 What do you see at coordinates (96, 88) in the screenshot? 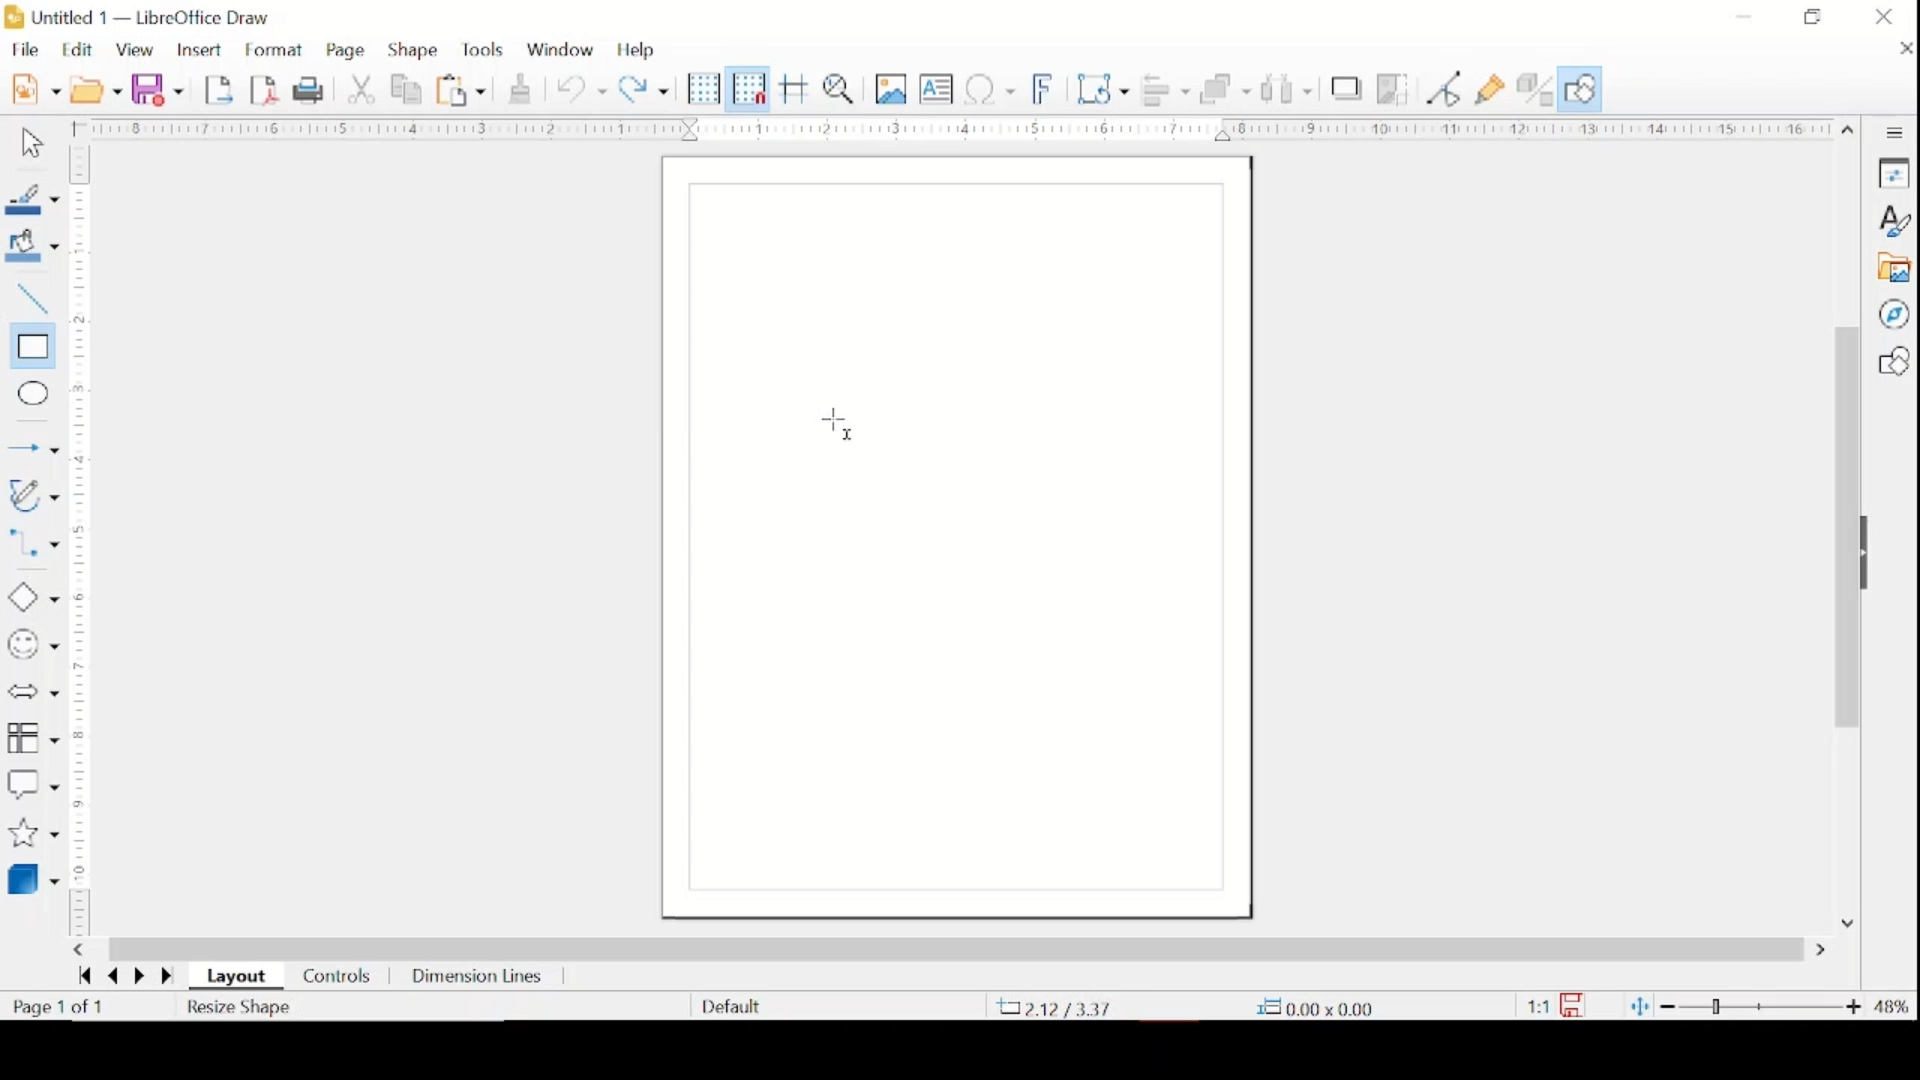
I see `open` at bounding box center [96, 88].